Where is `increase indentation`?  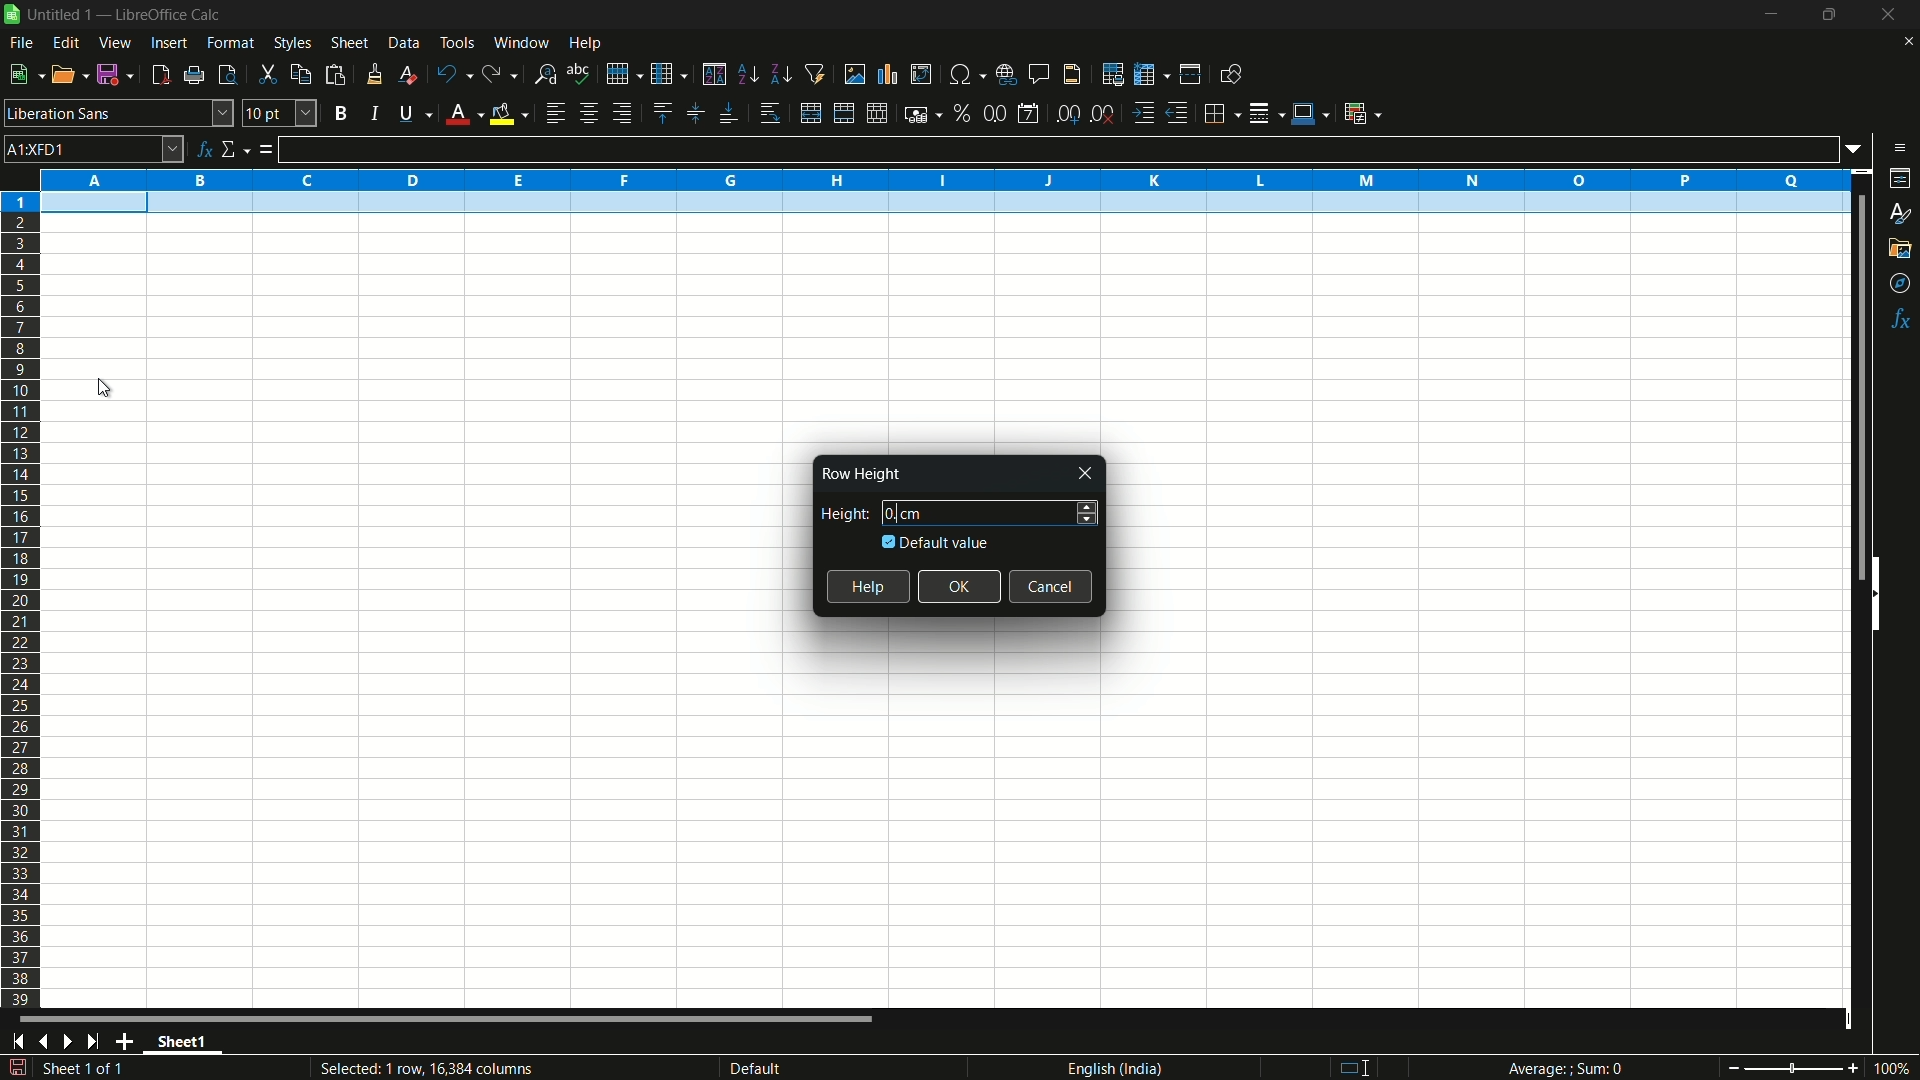 increase indentation is located at coordinates (1144, 113).